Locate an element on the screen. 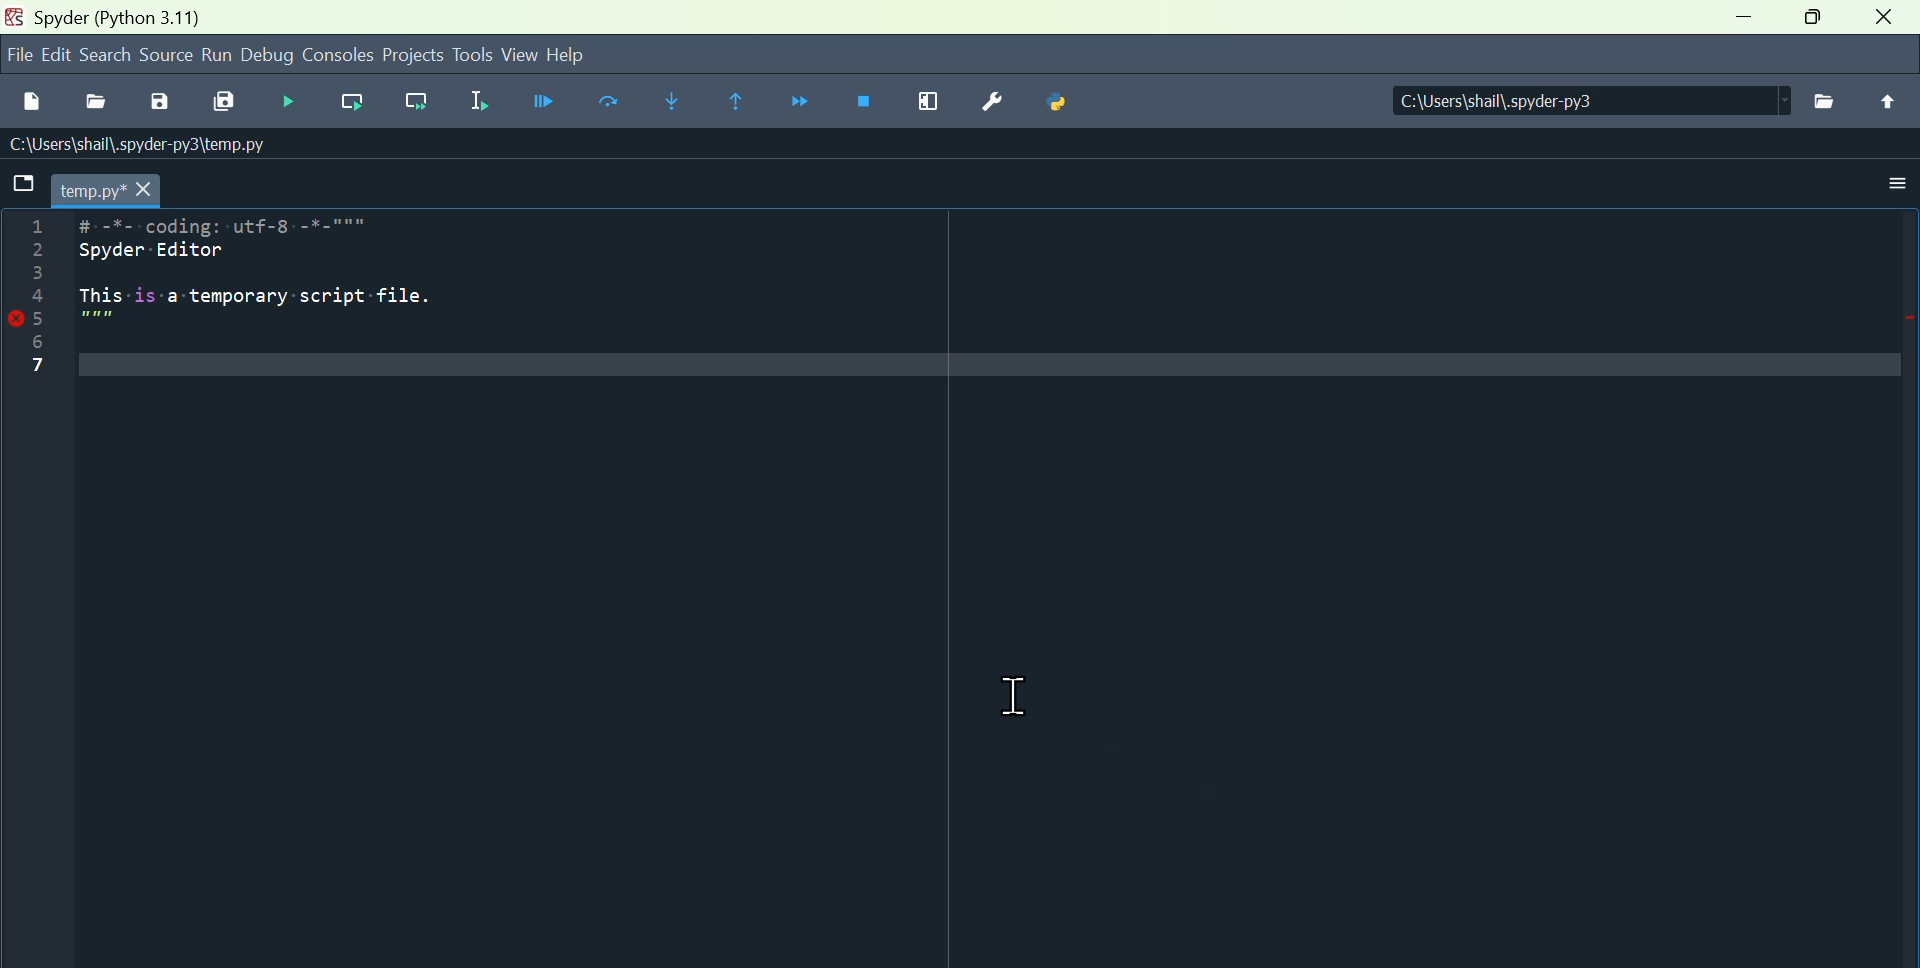 This screenshot has height=968, width=1920. Spyder logo is located at coordinates (12, 17).